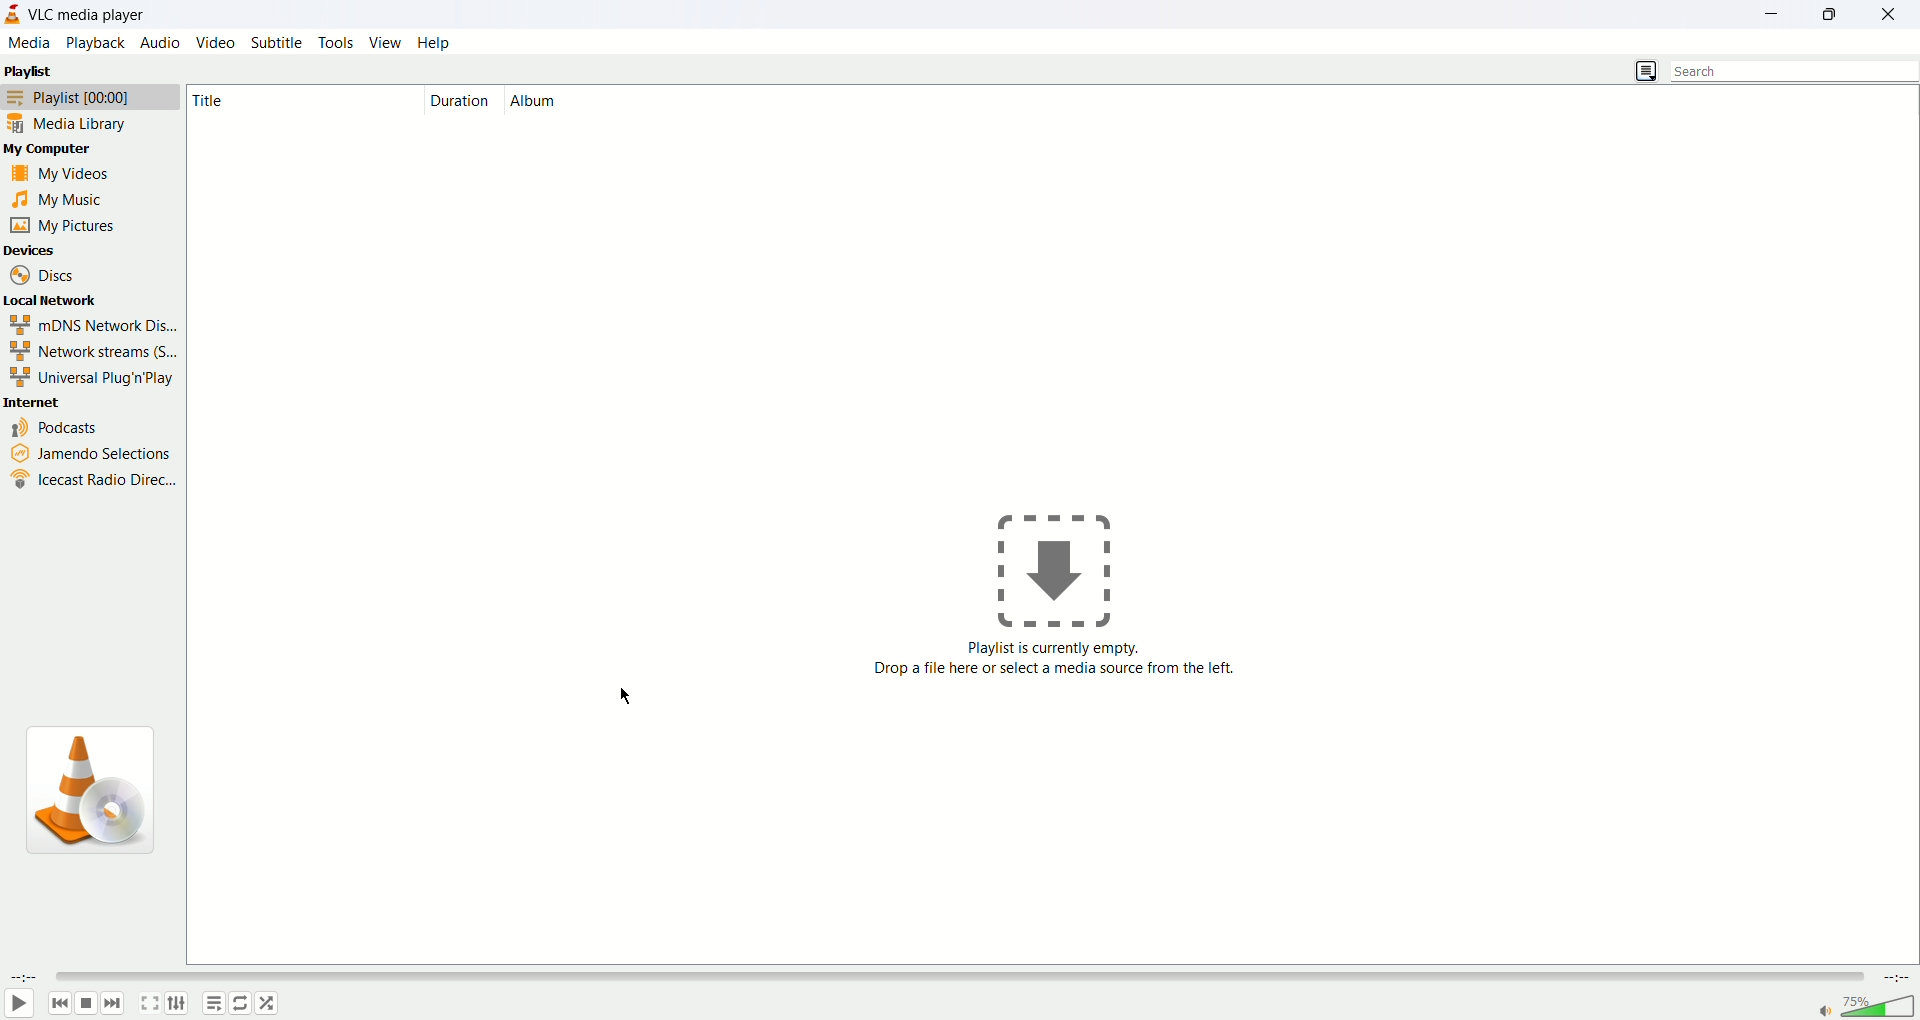 The image size is (1920, 1020). What do you see at coordinates (454, 100) in the screenshot?
I see `duration` at bounding box center [454, 100].